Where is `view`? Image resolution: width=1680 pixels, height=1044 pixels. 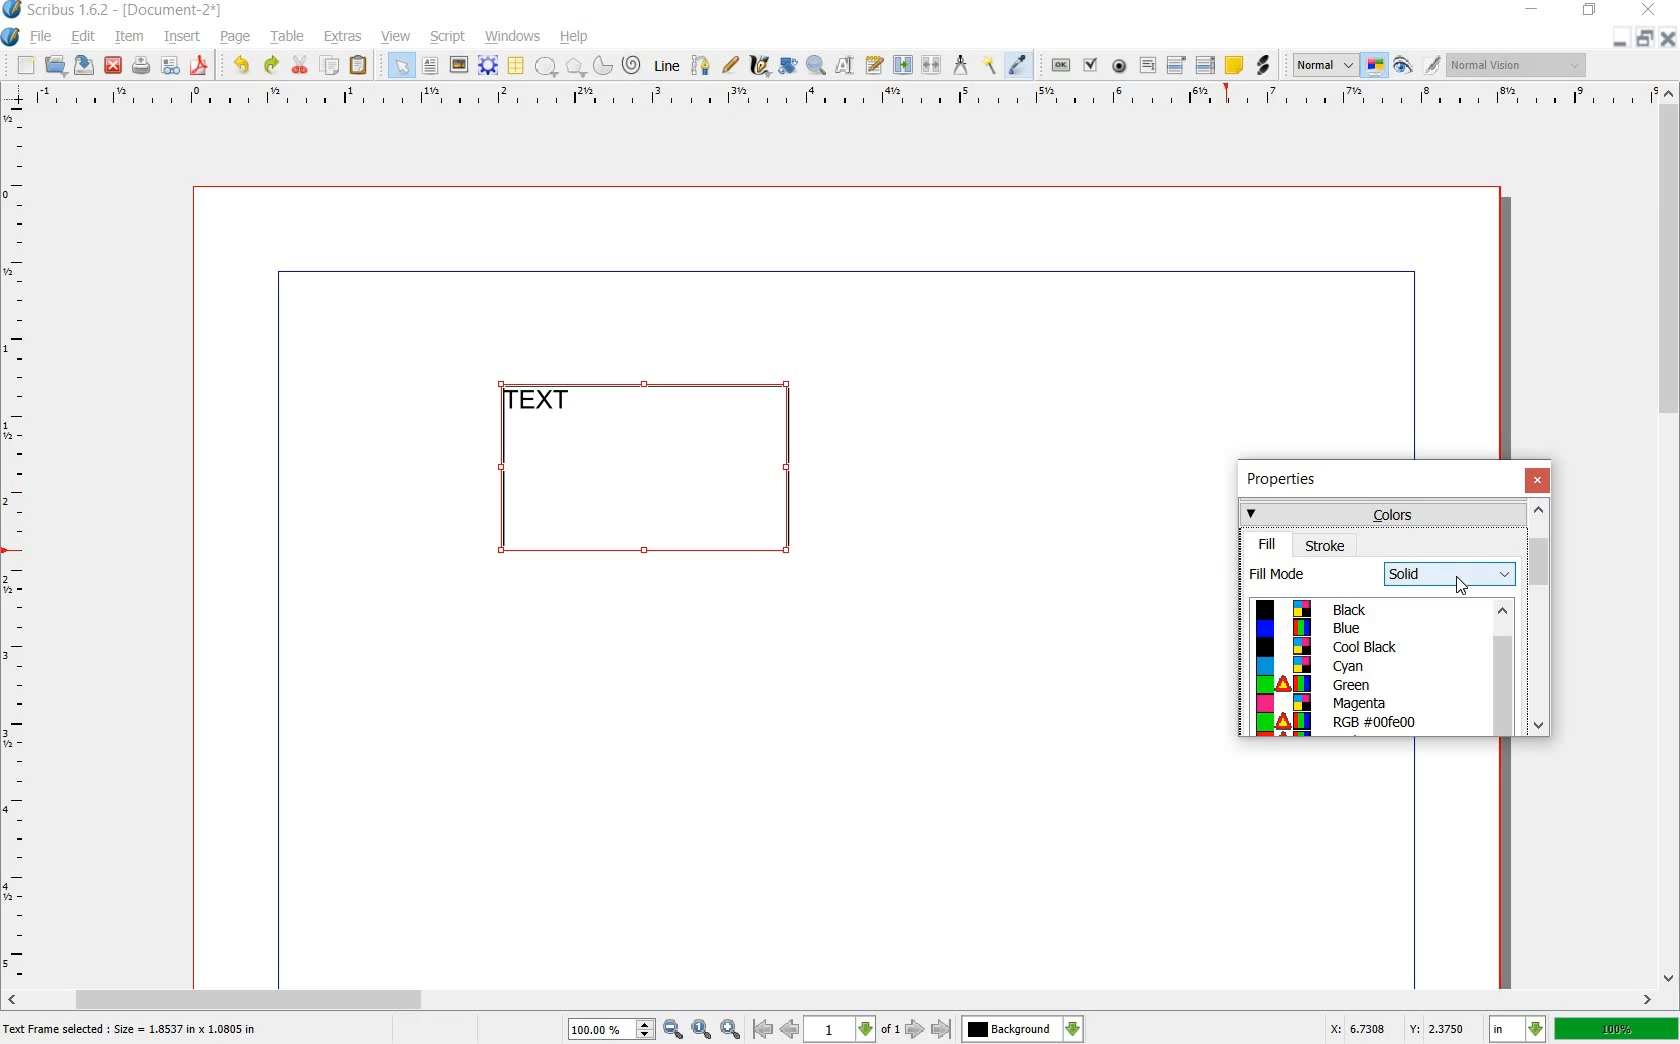
view is located at coordinates (397, 37).